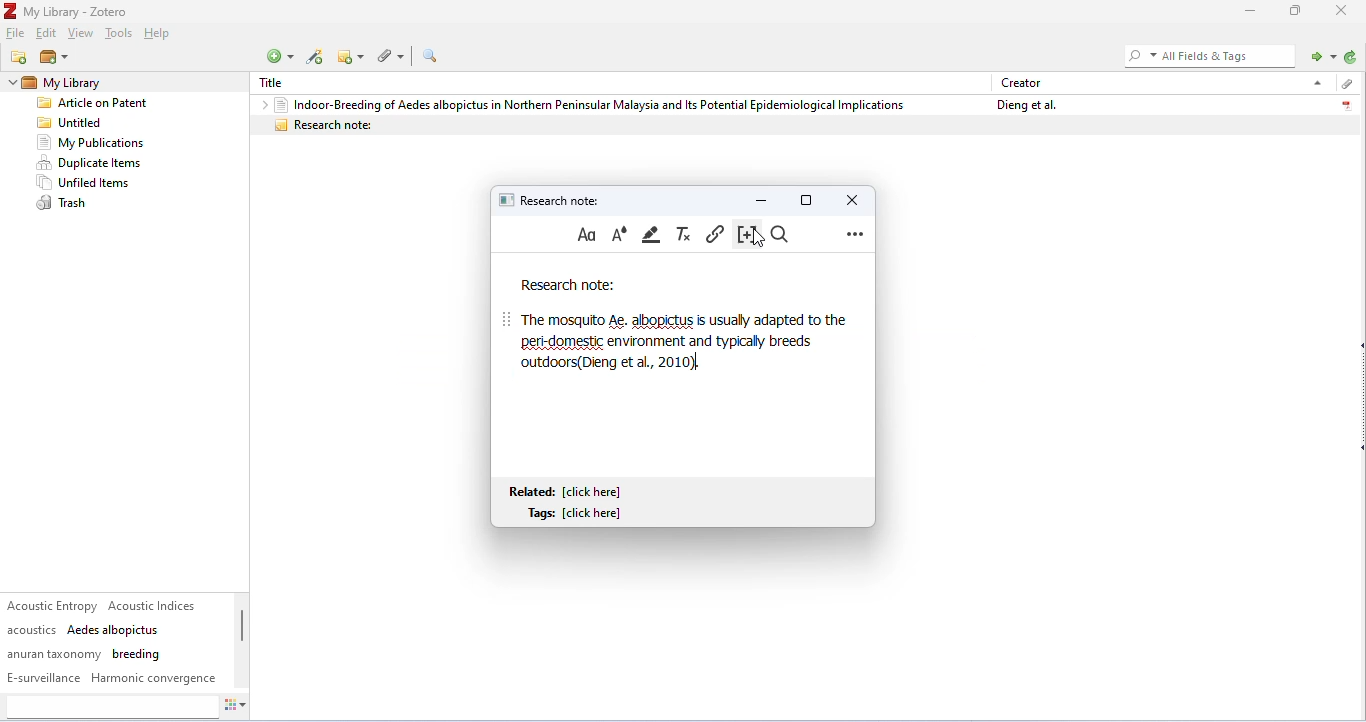  What do you see at coordinates (619, 234) in the screenshot?
I see `text color` at bounding box center [619, 234].